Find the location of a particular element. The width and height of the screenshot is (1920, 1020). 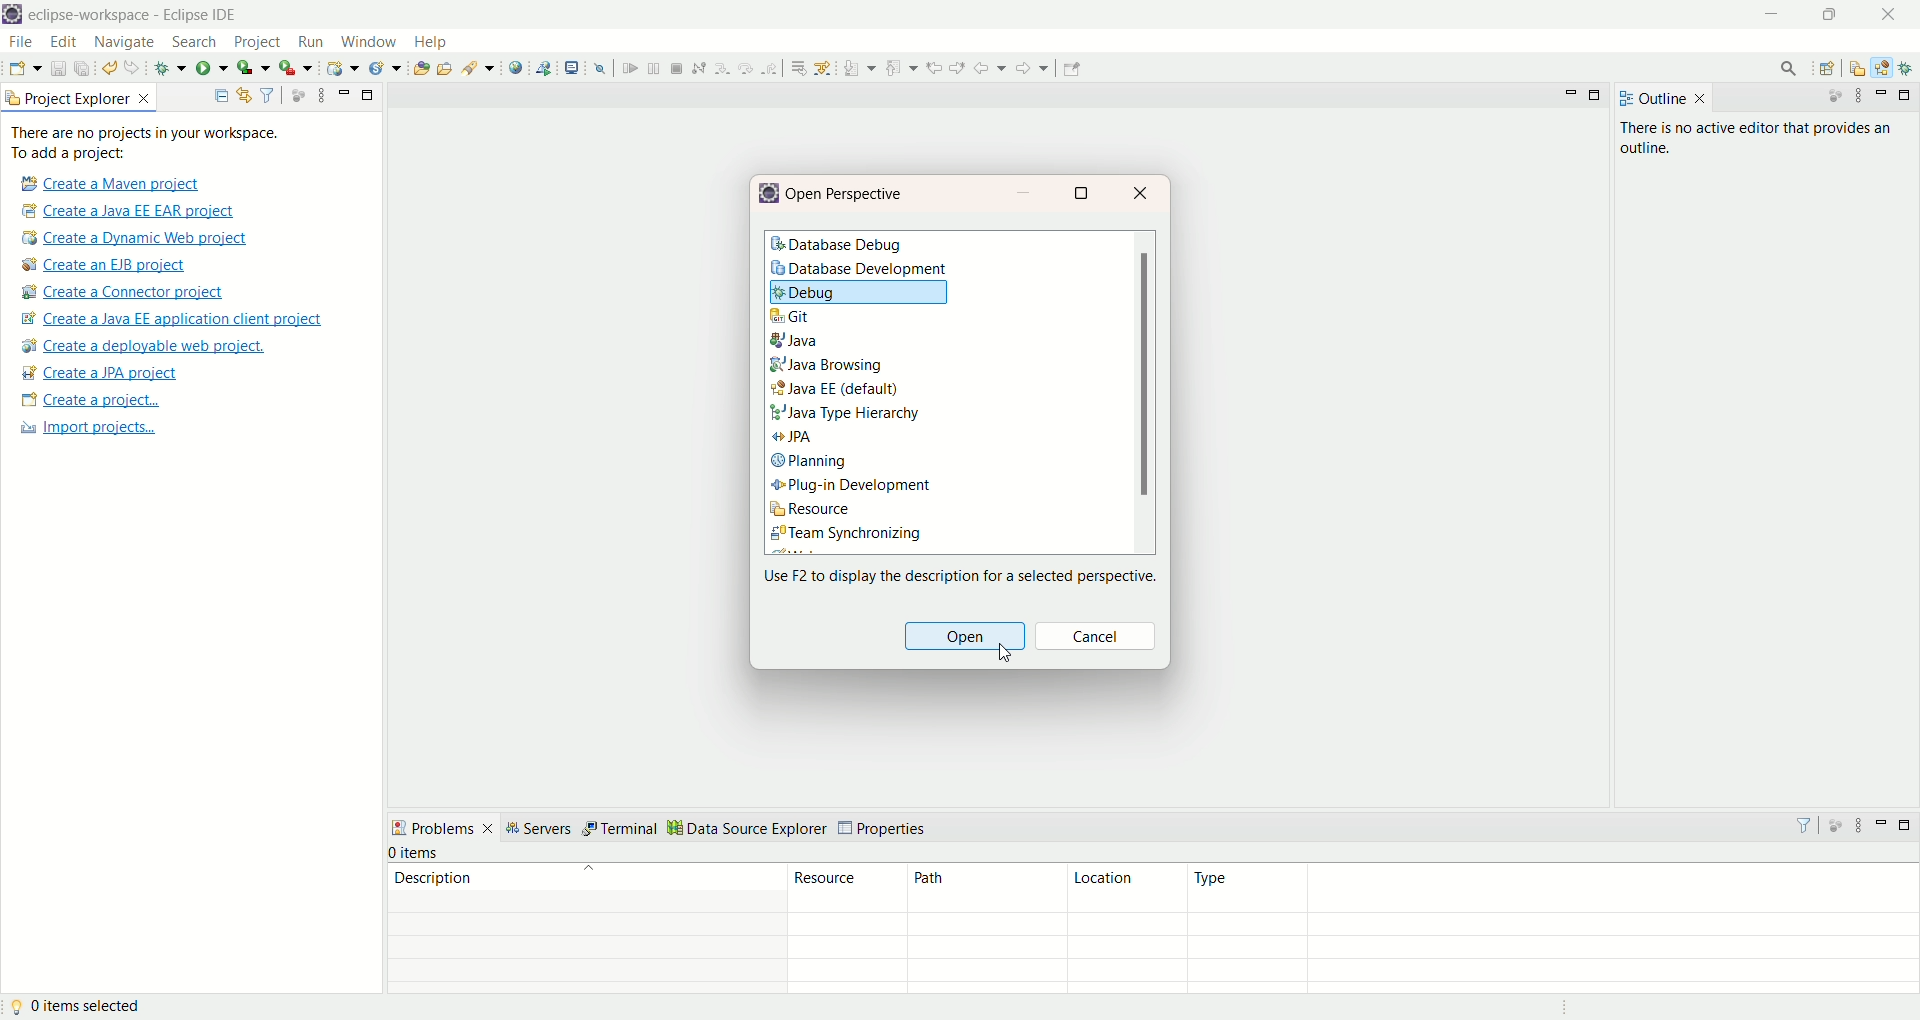

collapse all is located at coordinates (219, 95).